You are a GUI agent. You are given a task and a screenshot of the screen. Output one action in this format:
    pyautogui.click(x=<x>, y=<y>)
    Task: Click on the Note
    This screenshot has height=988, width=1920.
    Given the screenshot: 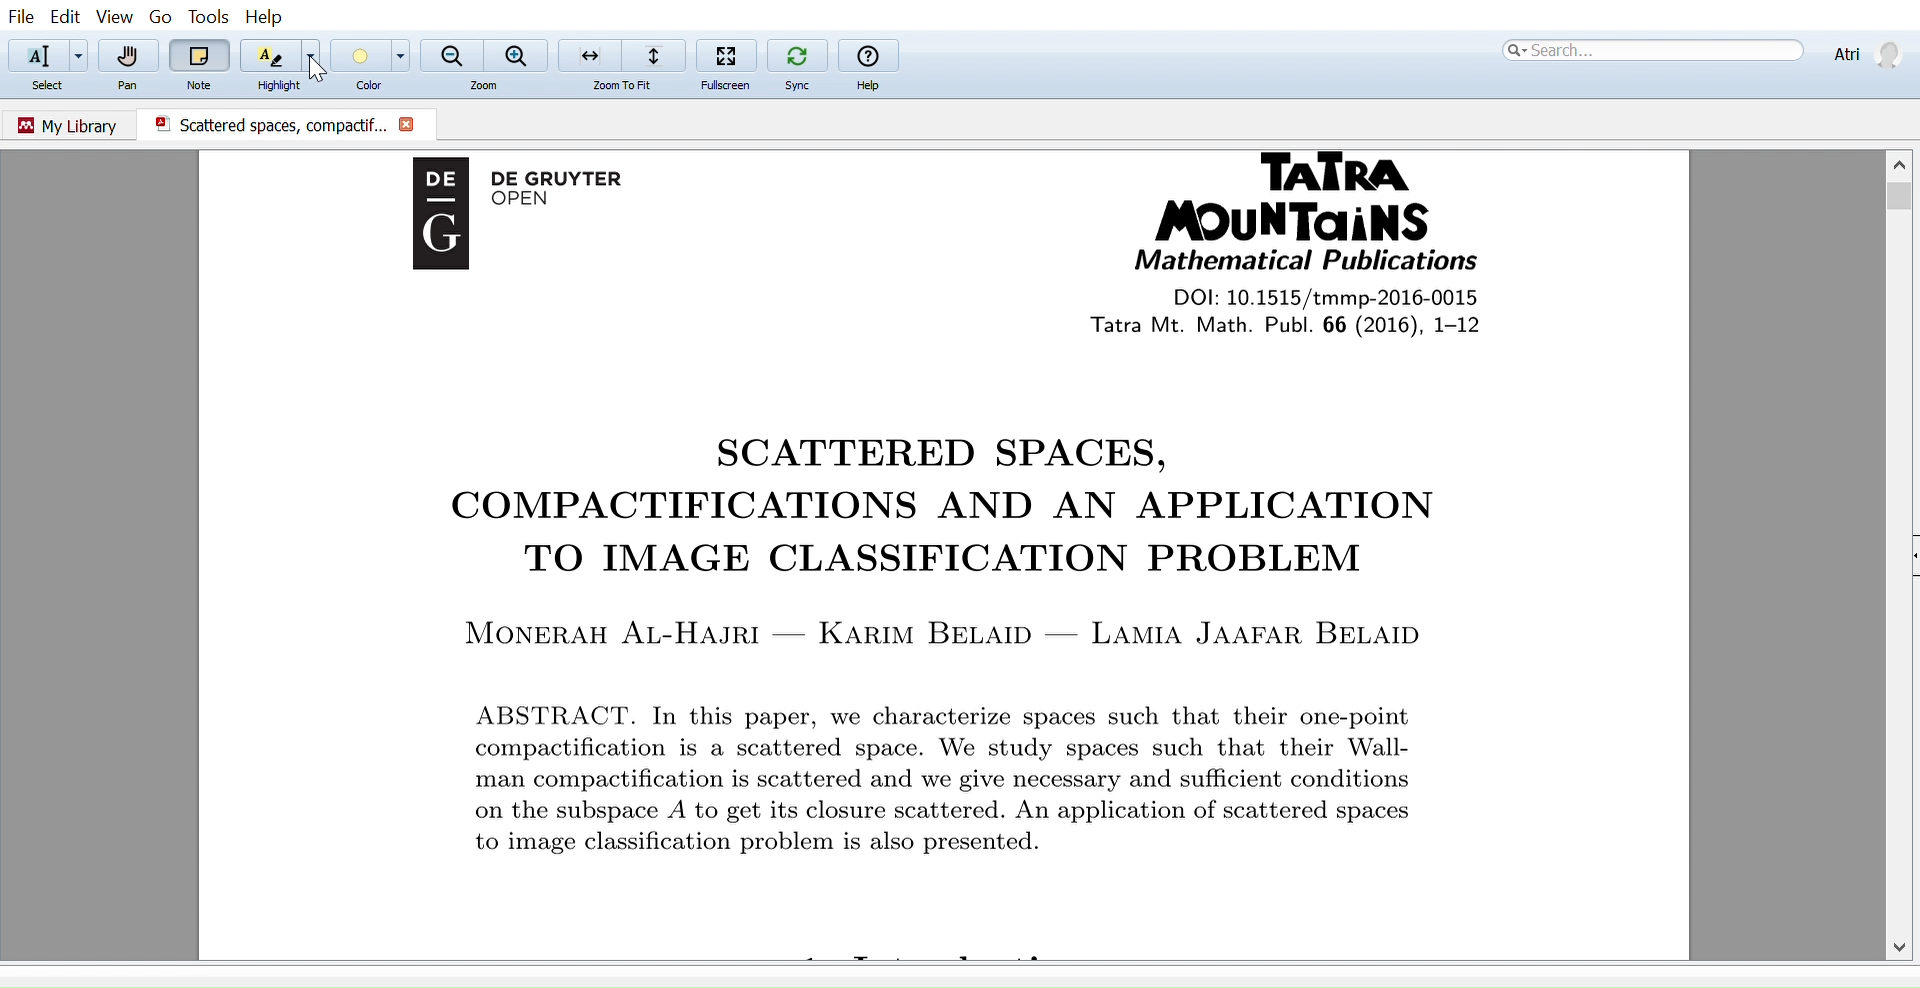 What is the action you would take?
    pyautogui.click(x=203, y=83)
    